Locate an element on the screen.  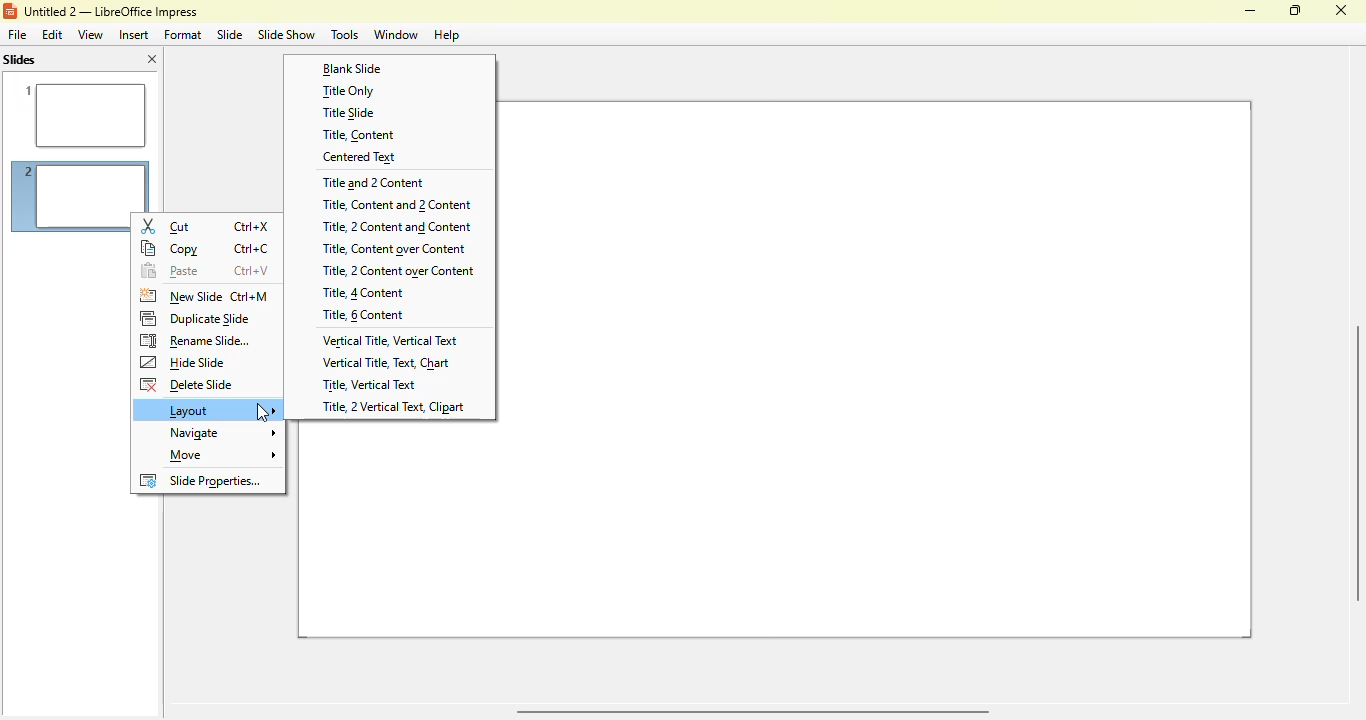
horizontal scroll bar is located at coordinates (750, 712).